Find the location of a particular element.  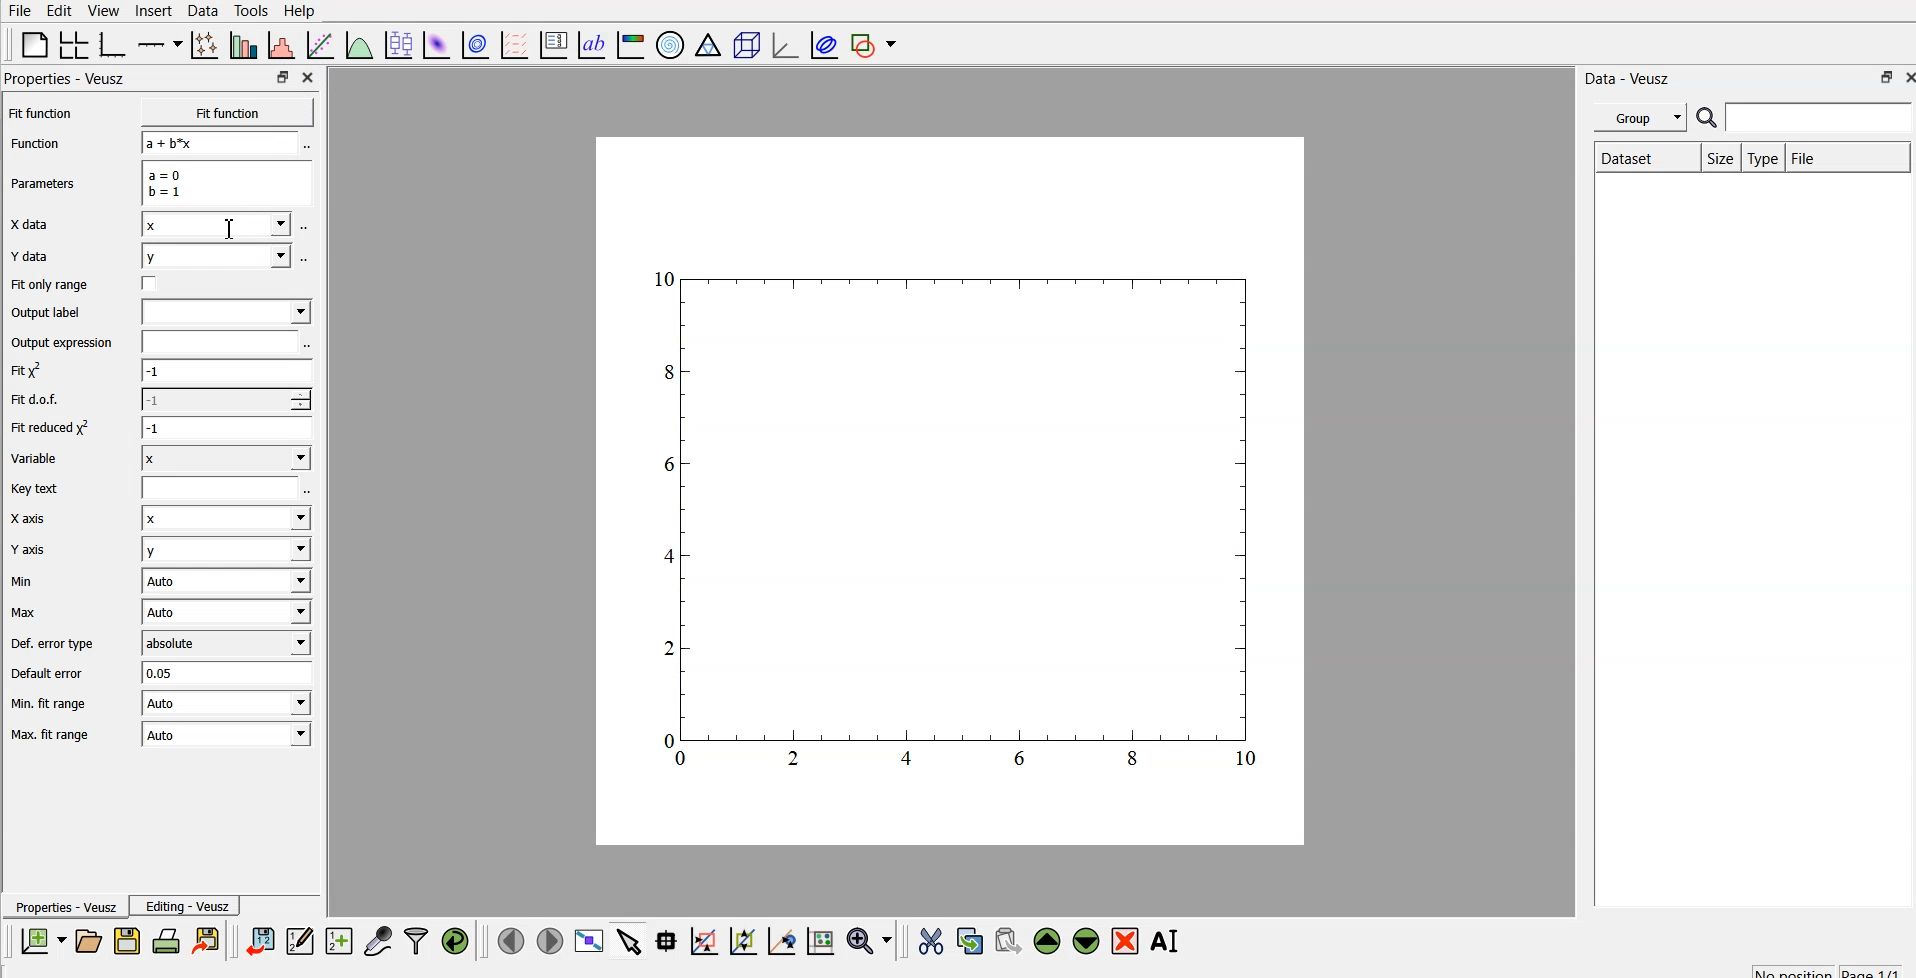

add shape is located at coordinates (880, 45).